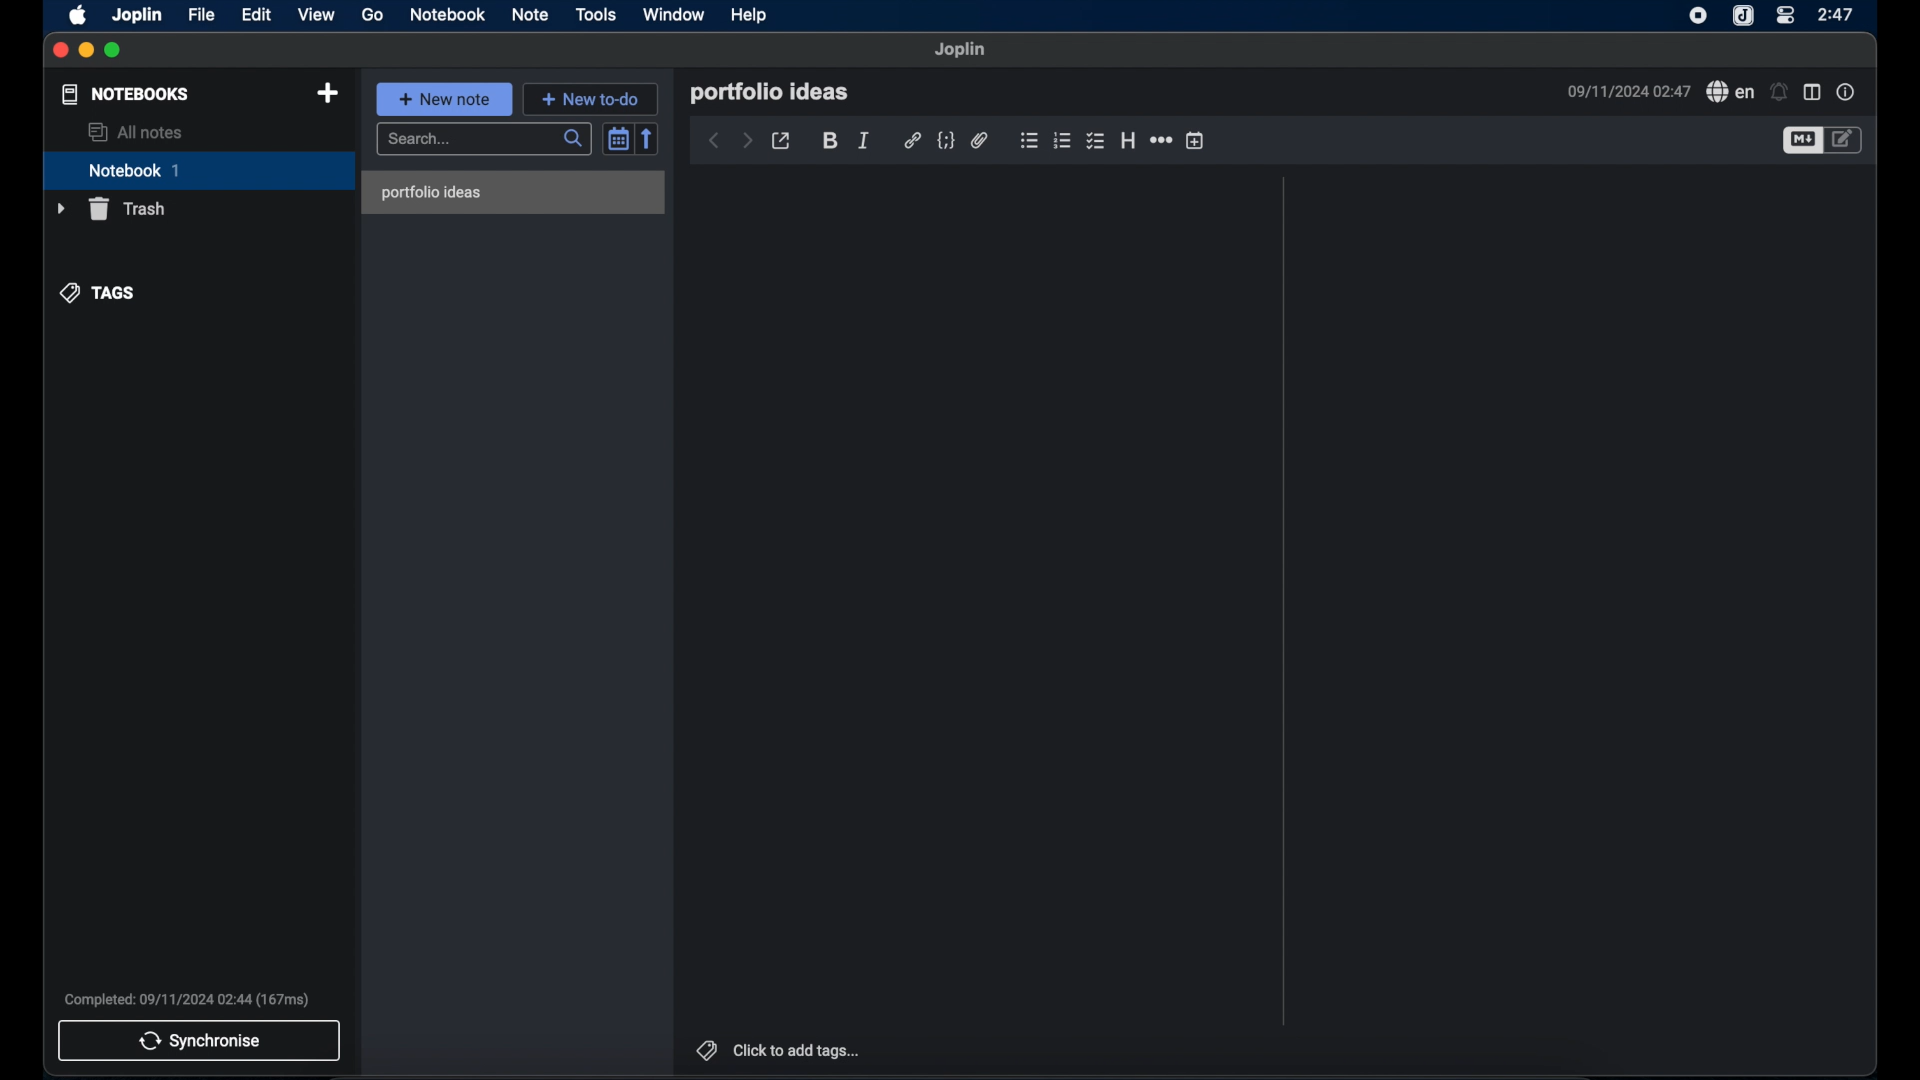 This screenshot has width=1920, height=1080. I want to click on insert time, so click(1196, 141).